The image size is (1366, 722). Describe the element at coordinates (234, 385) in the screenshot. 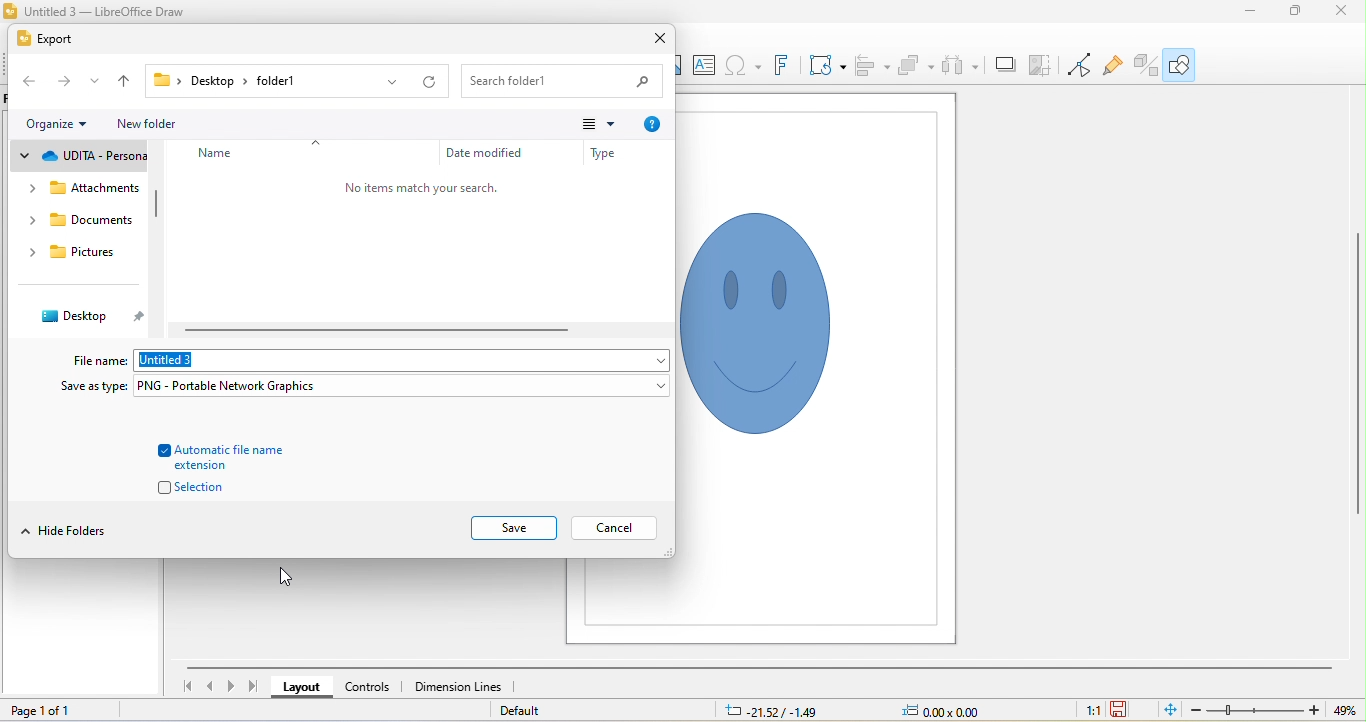

I see `PNG-portable Network Graphics` at that location.